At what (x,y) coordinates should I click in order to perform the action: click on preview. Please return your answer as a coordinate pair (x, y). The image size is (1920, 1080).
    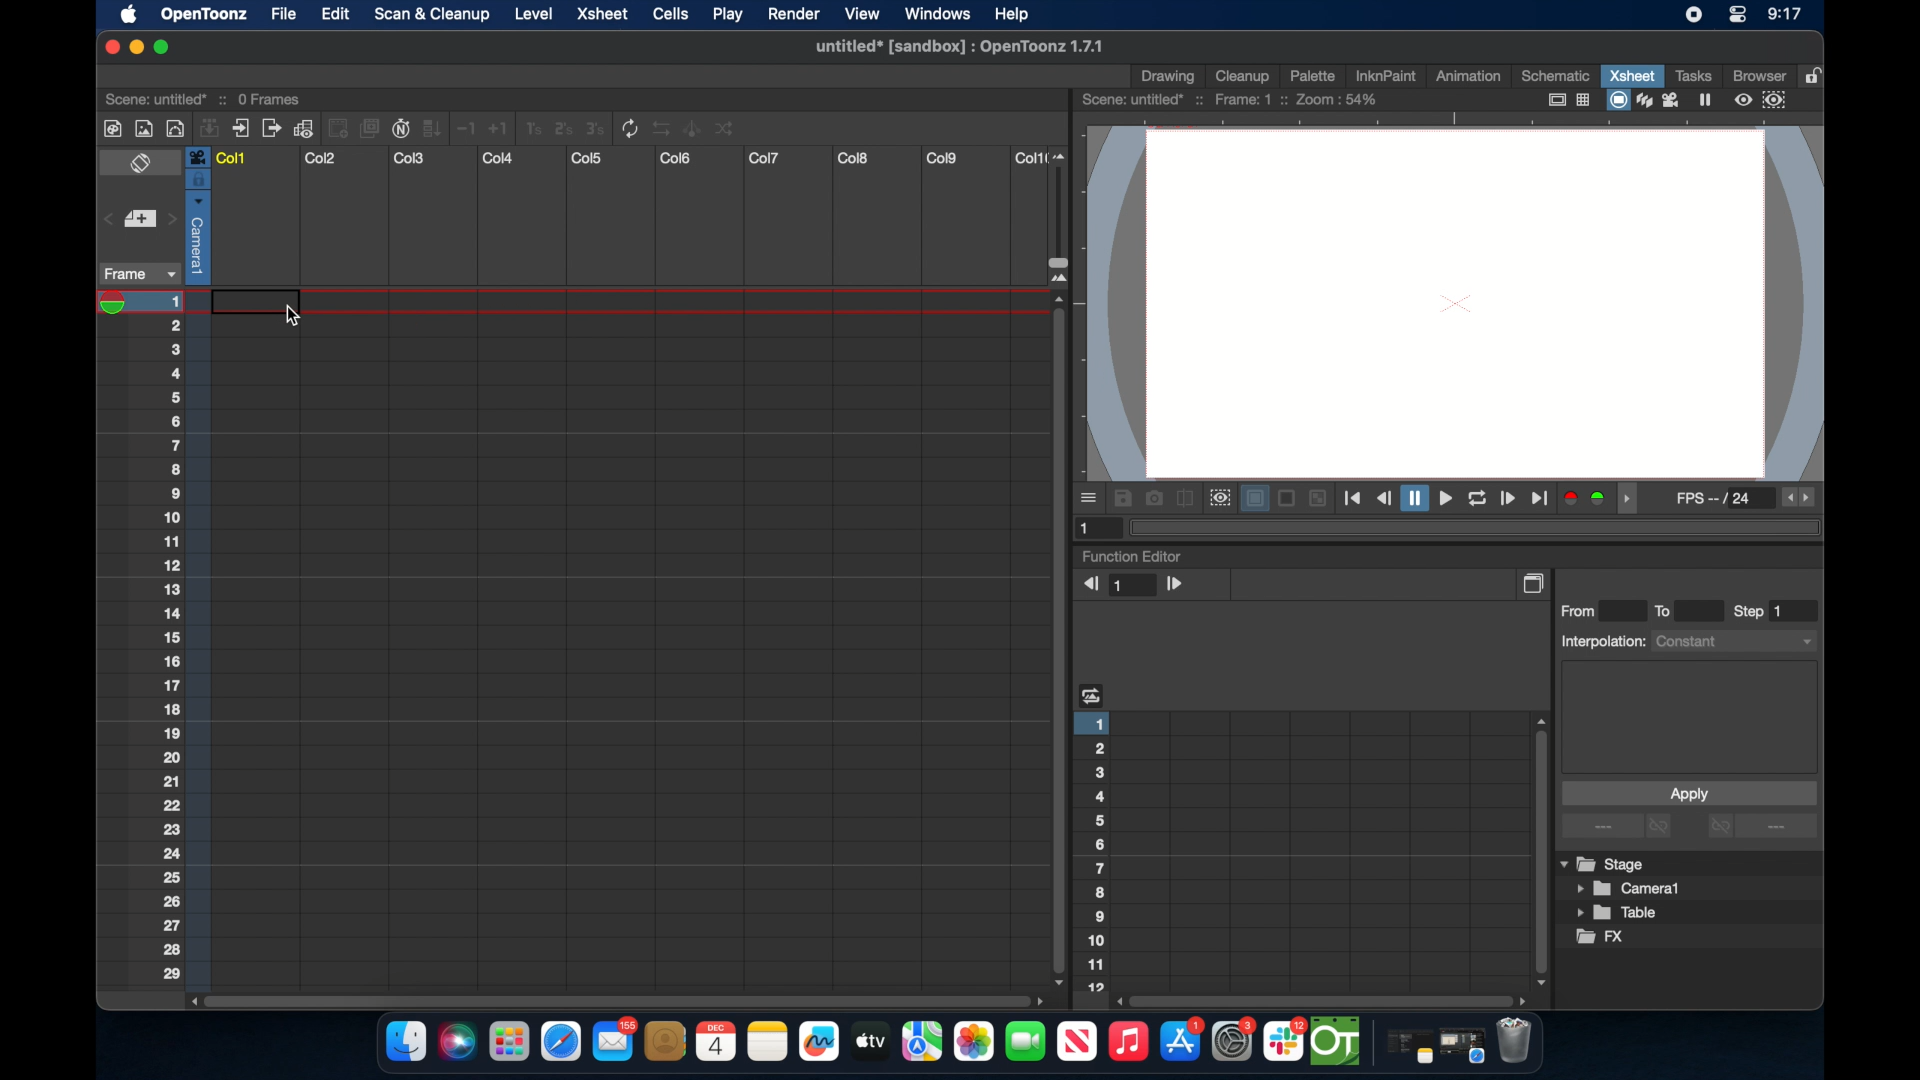
    Looking at the image, I should click on (1763, 100).